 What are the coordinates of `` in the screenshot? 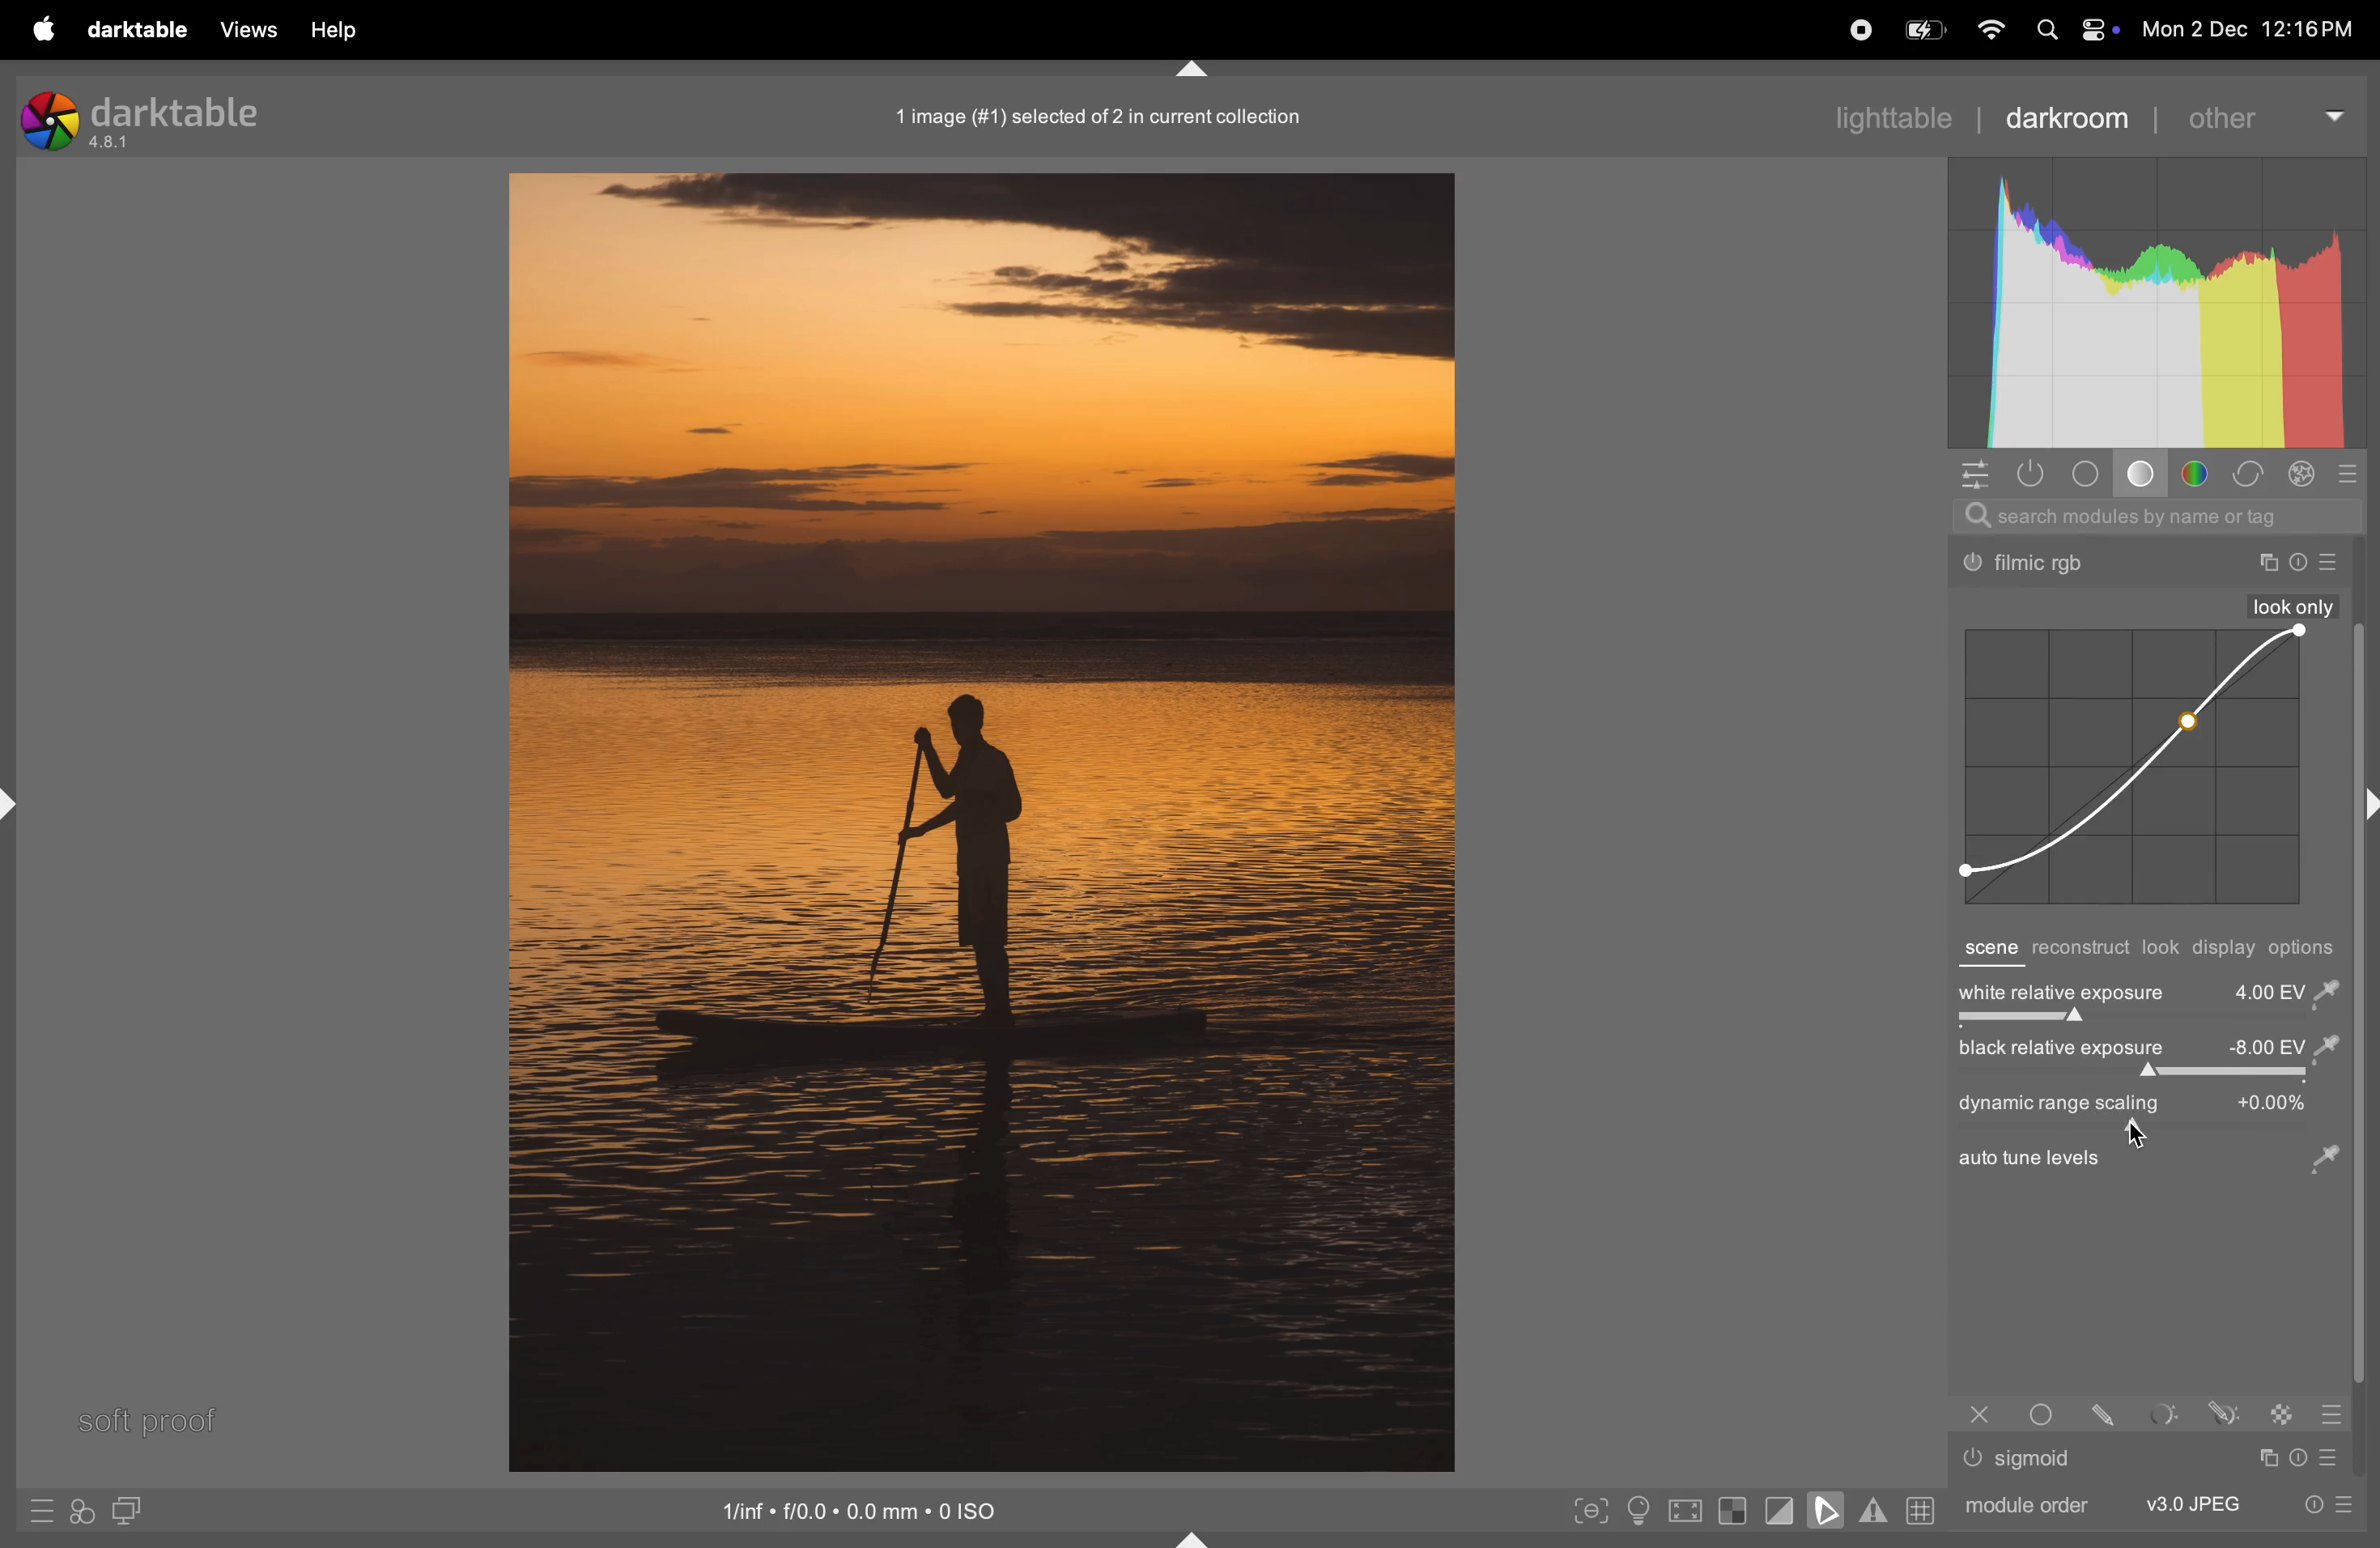 It's located at (2265, 1458).